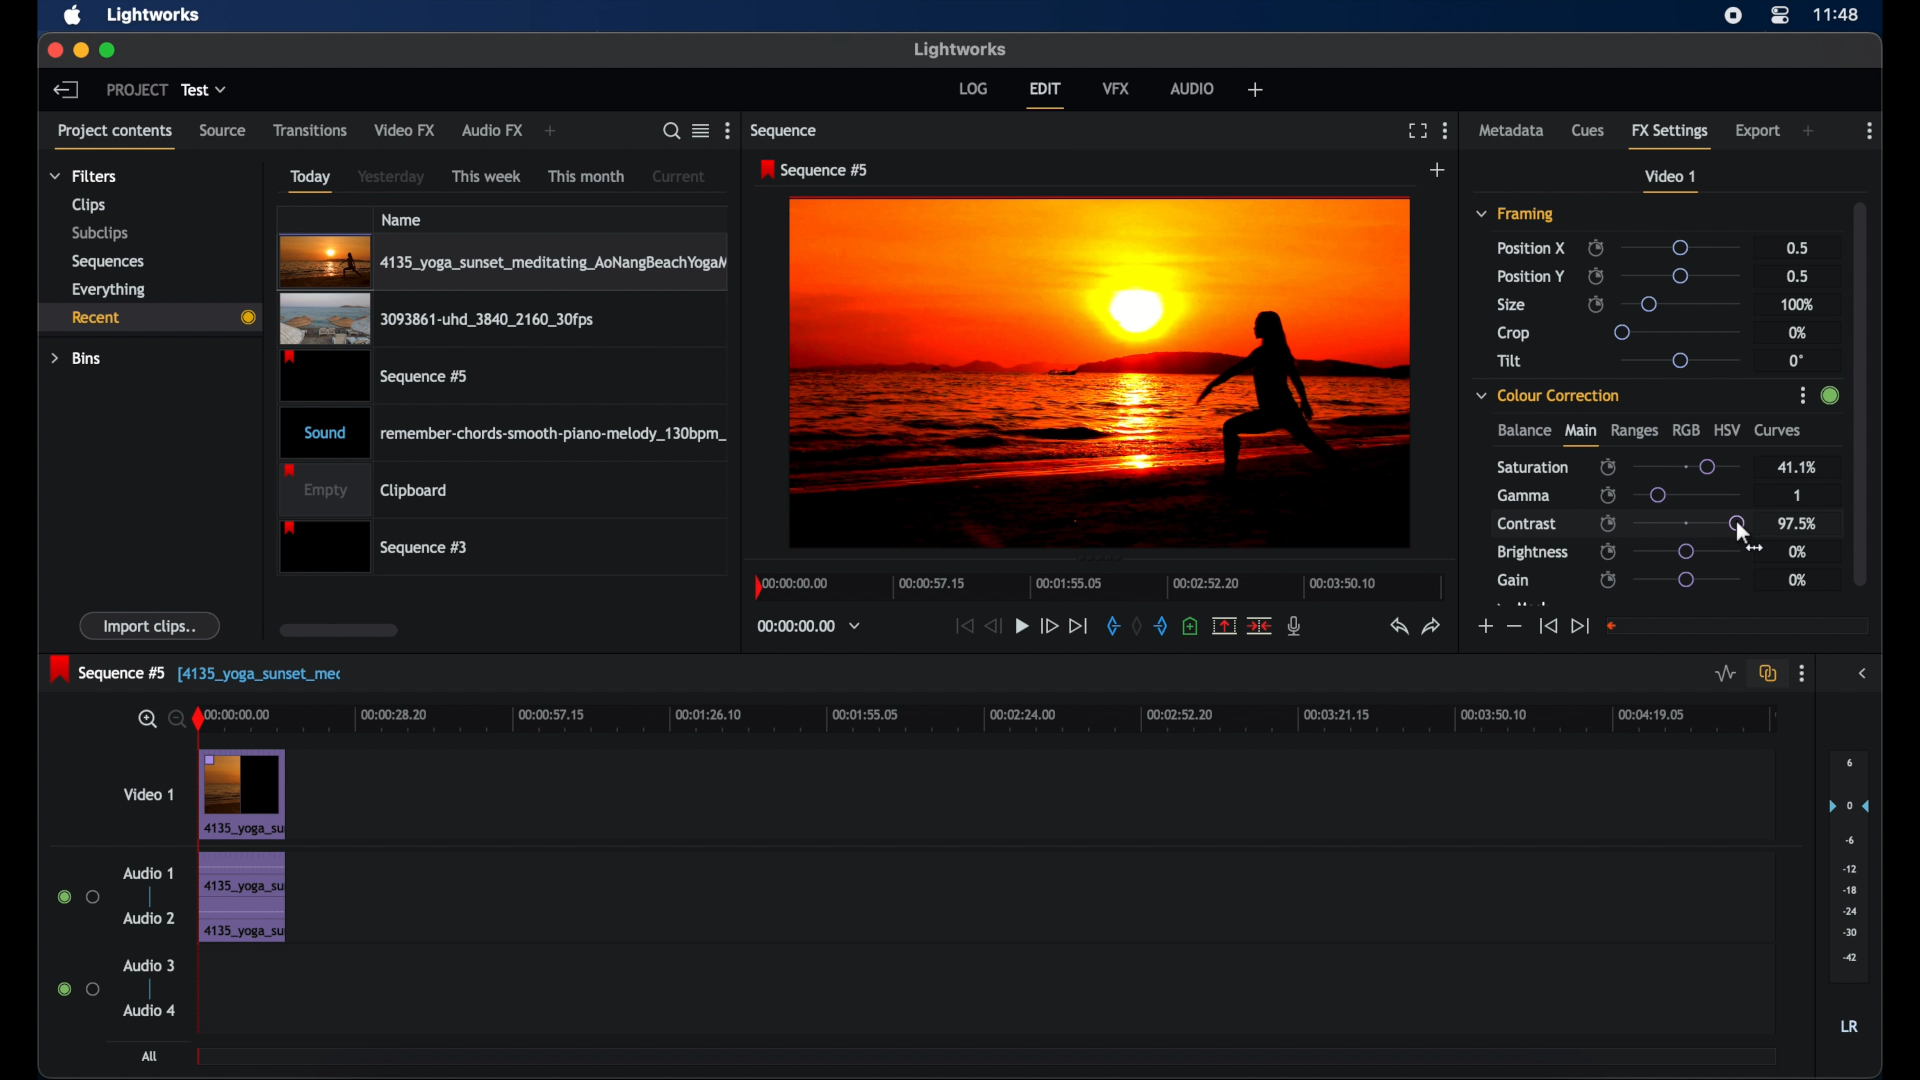  What do you see at coordinates (158, 718) in the screenshot?
I see `zoom` at bounding box center [158, 718].